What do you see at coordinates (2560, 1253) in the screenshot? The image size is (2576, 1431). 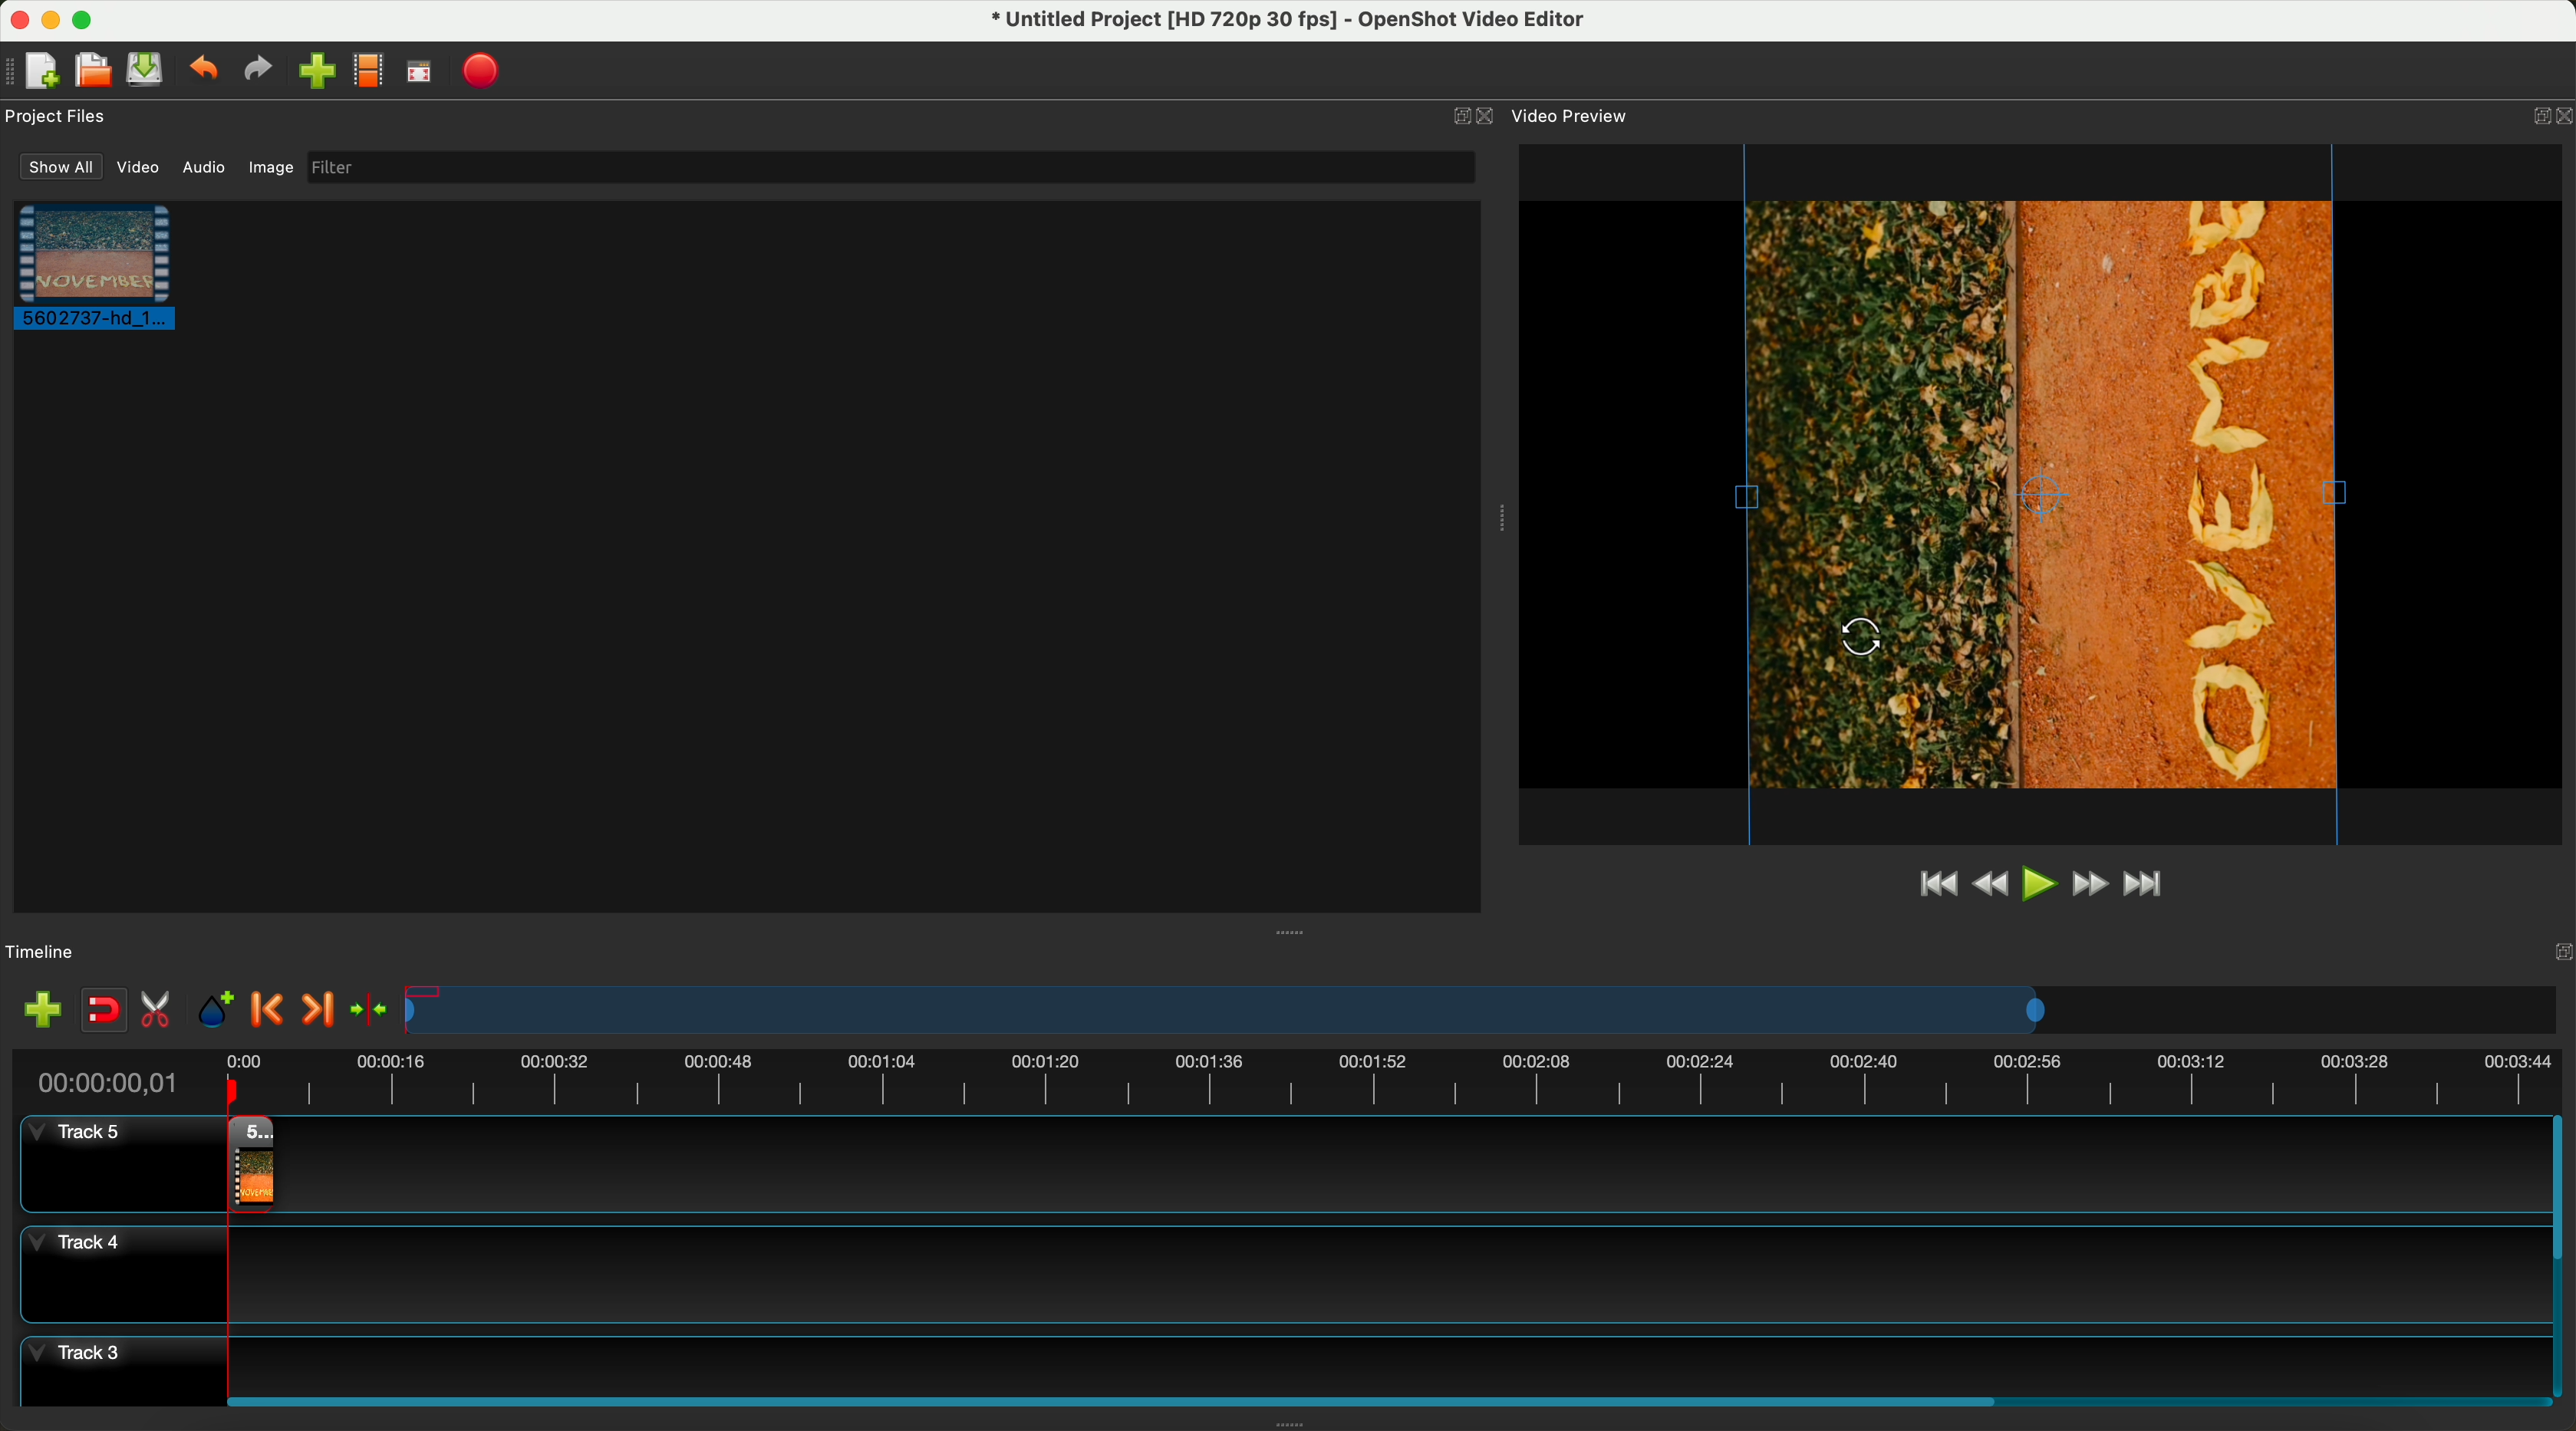 I see `scrollbar` at bounding box center [2560, 1253].